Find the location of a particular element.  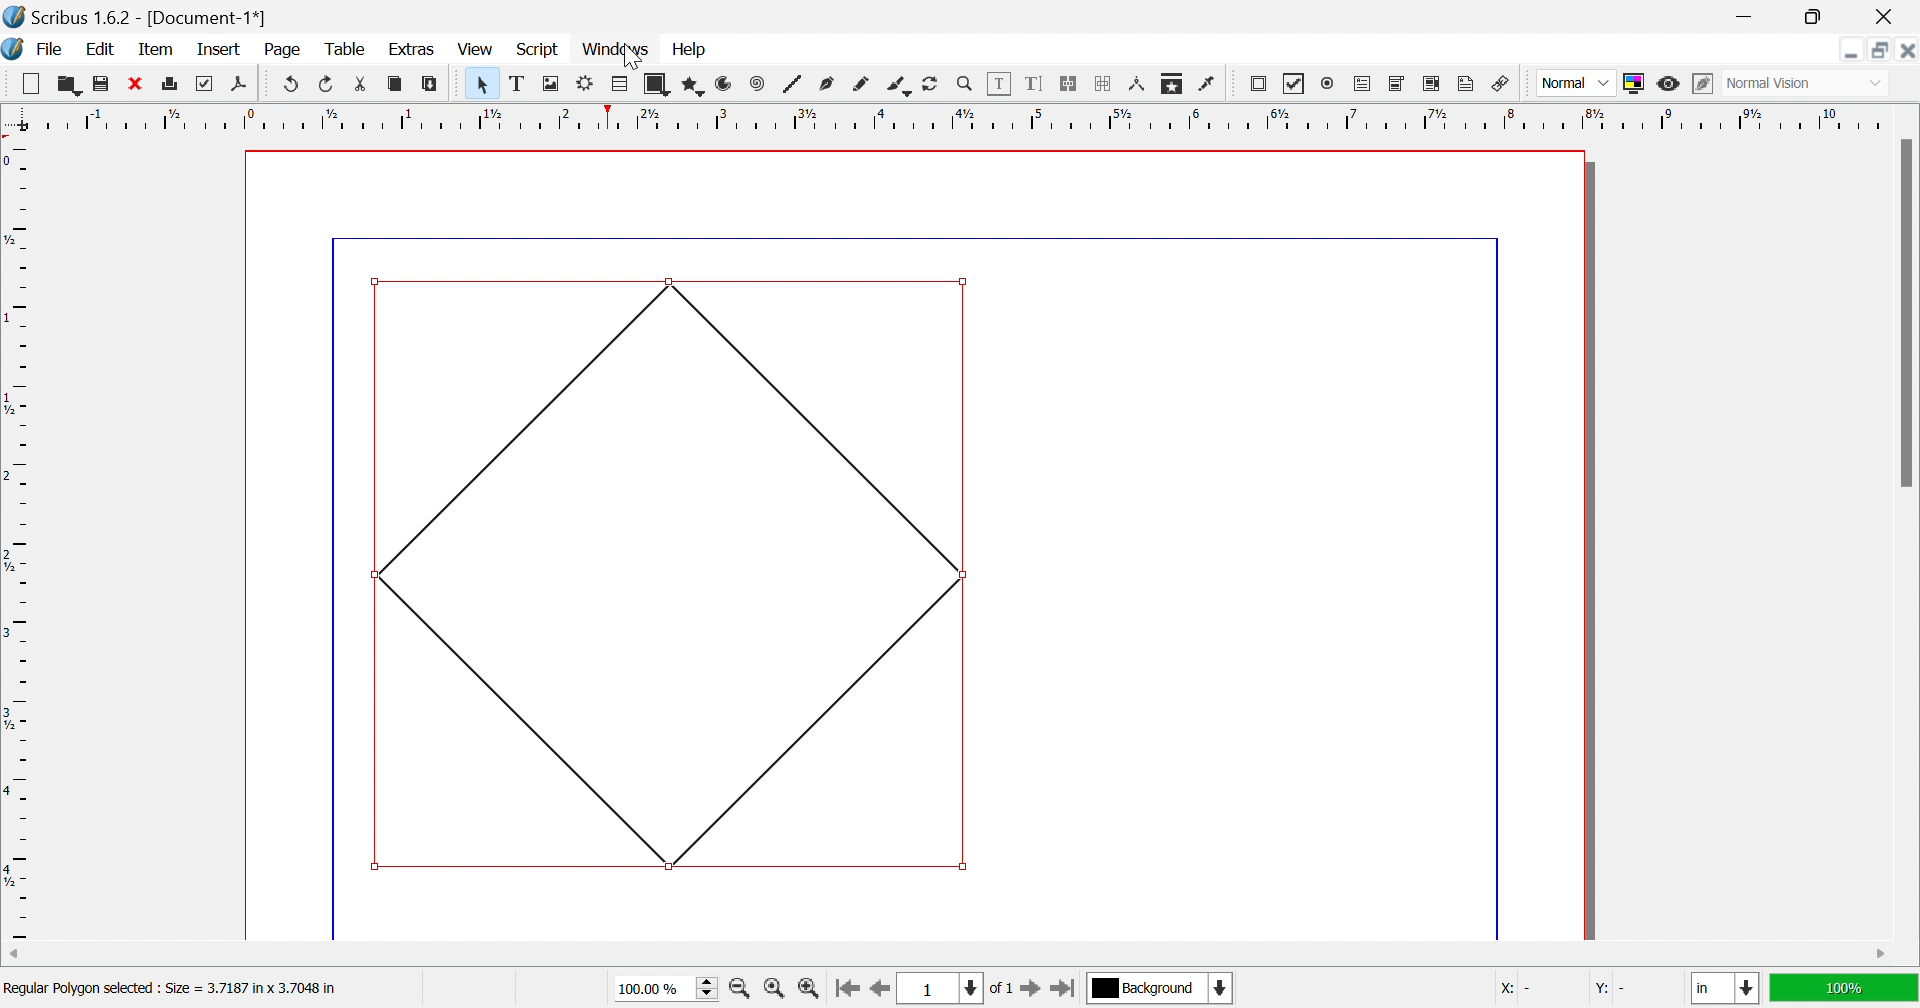

Ruler is located at coordinates (18, 540).